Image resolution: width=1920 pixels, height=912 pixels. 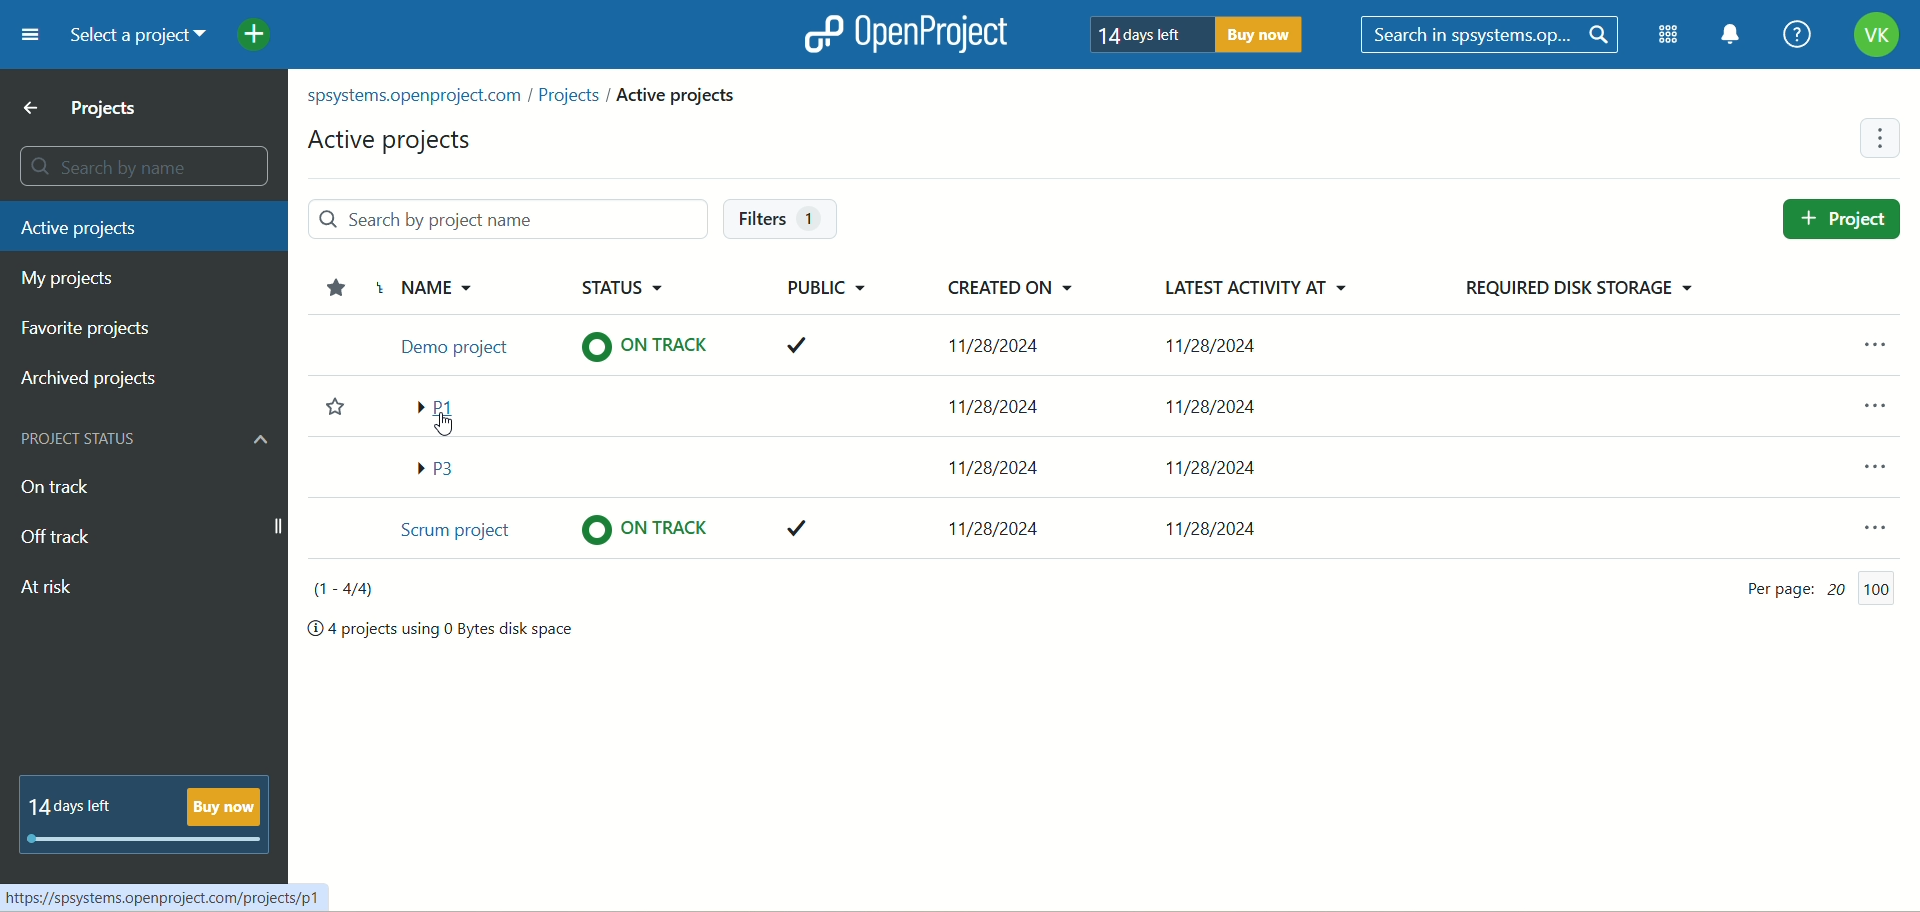 What do you see at coordinates (904, 33) in the screenshot?
I see `openproject` at bounding box center [904, 33].